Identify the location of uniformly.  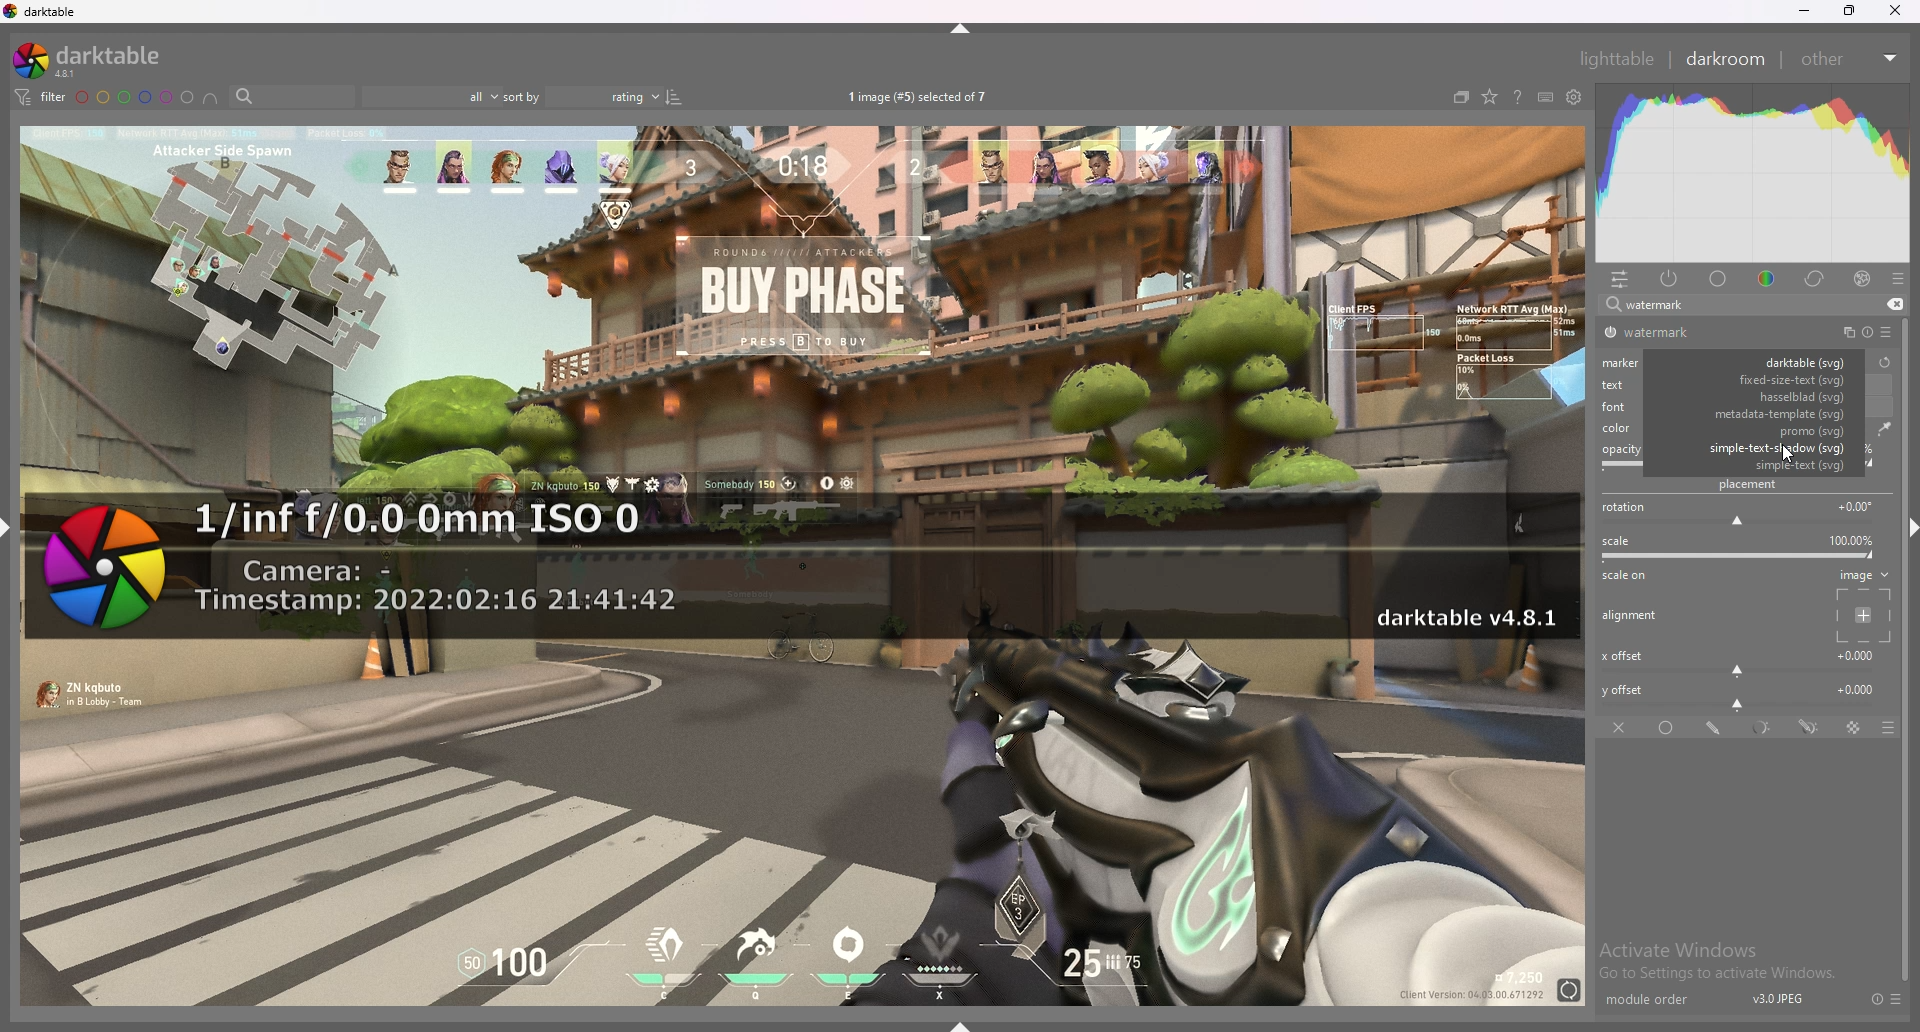
(1669, 728).